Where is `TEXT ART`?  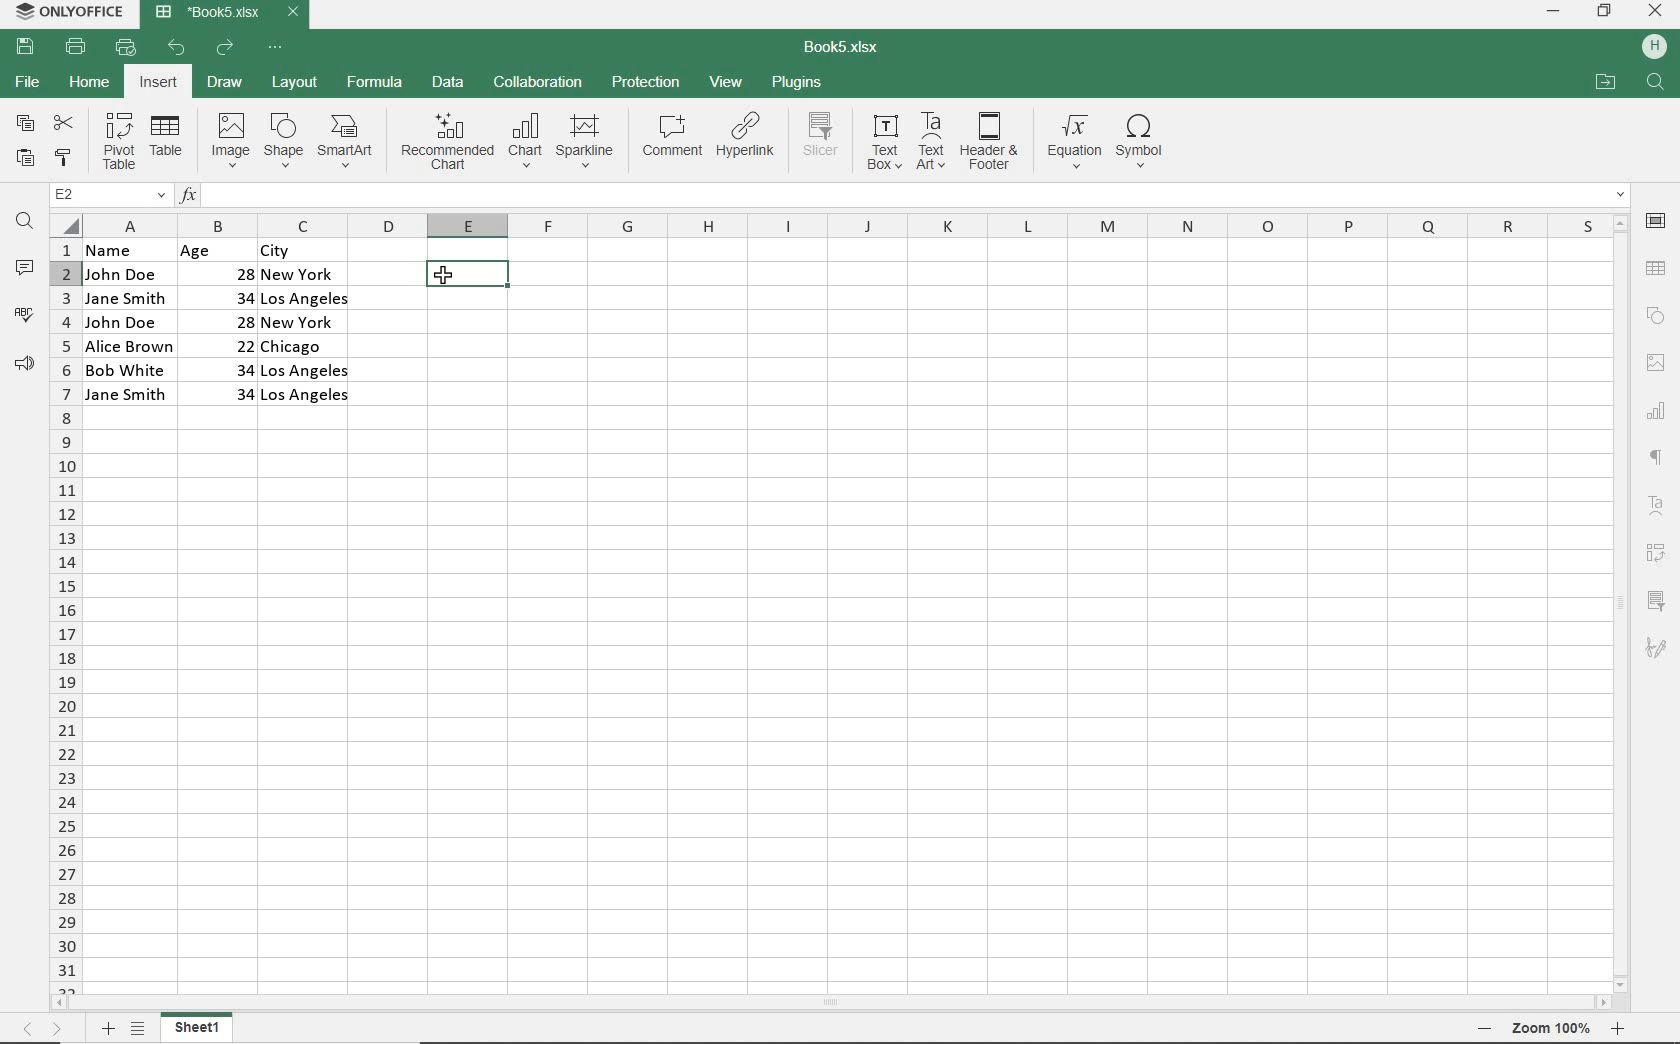
TEXT ART is located at coordinates (931, 142).